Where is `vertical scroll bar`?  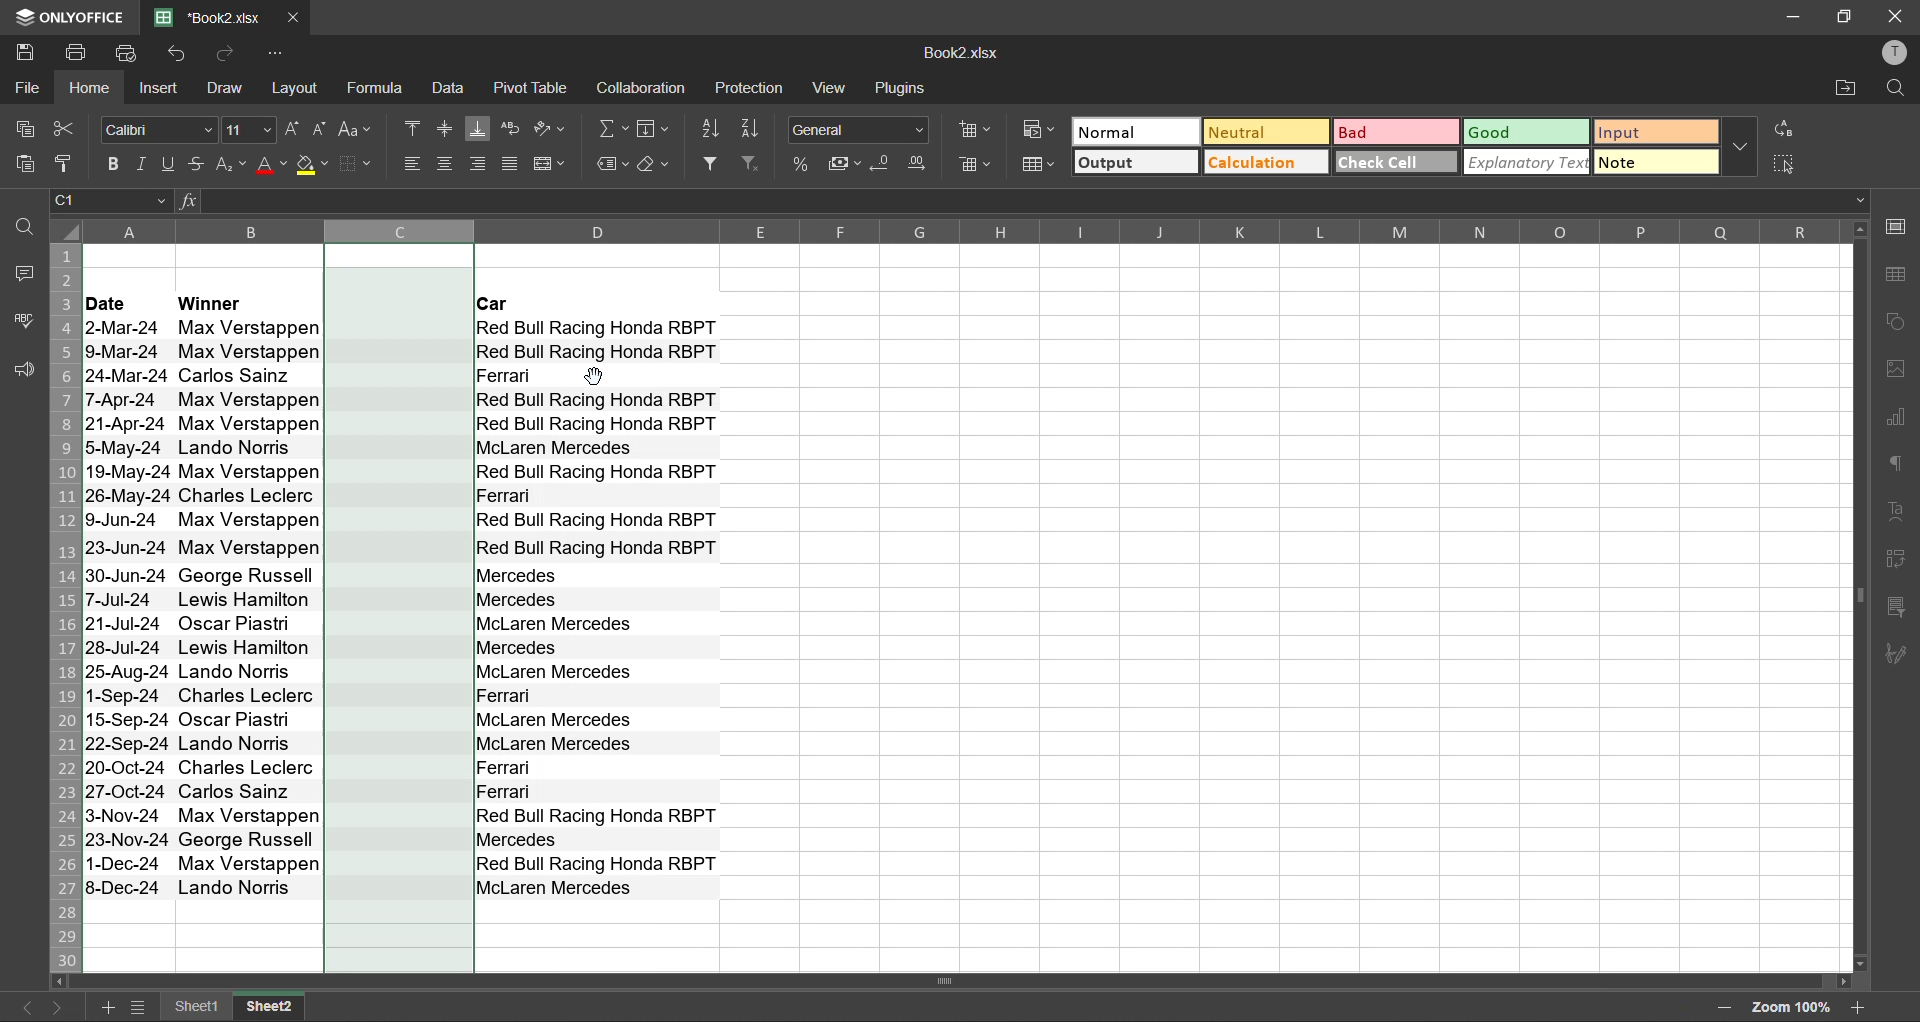
vertical scroll bar is located at coordinates (1856, 444).